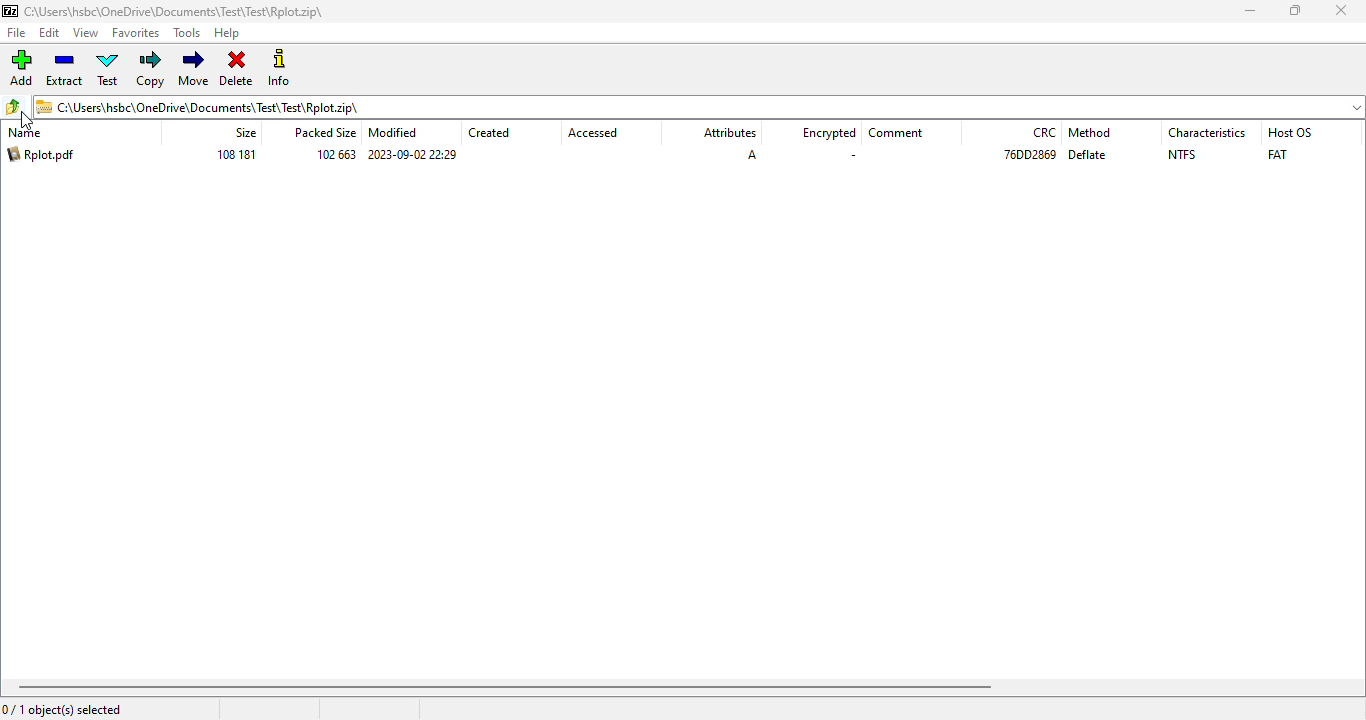 Image resolution: width=1366 pixels, height=720 pixels. I want to click on test, so click(108, 69).